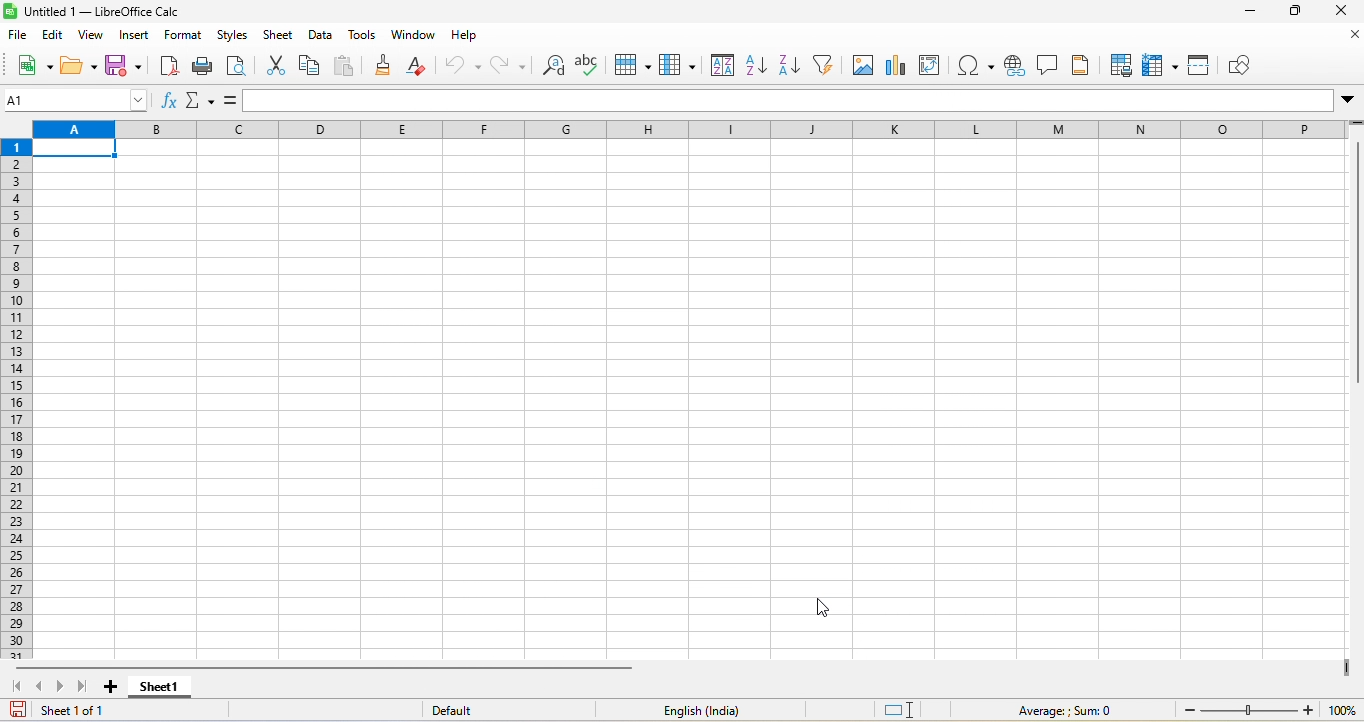 Image resolution: width=1364 pixels, height=722 pixels. Describe the element at coordinates (1202, 63) in the screenshot. I see `split window` at that location.